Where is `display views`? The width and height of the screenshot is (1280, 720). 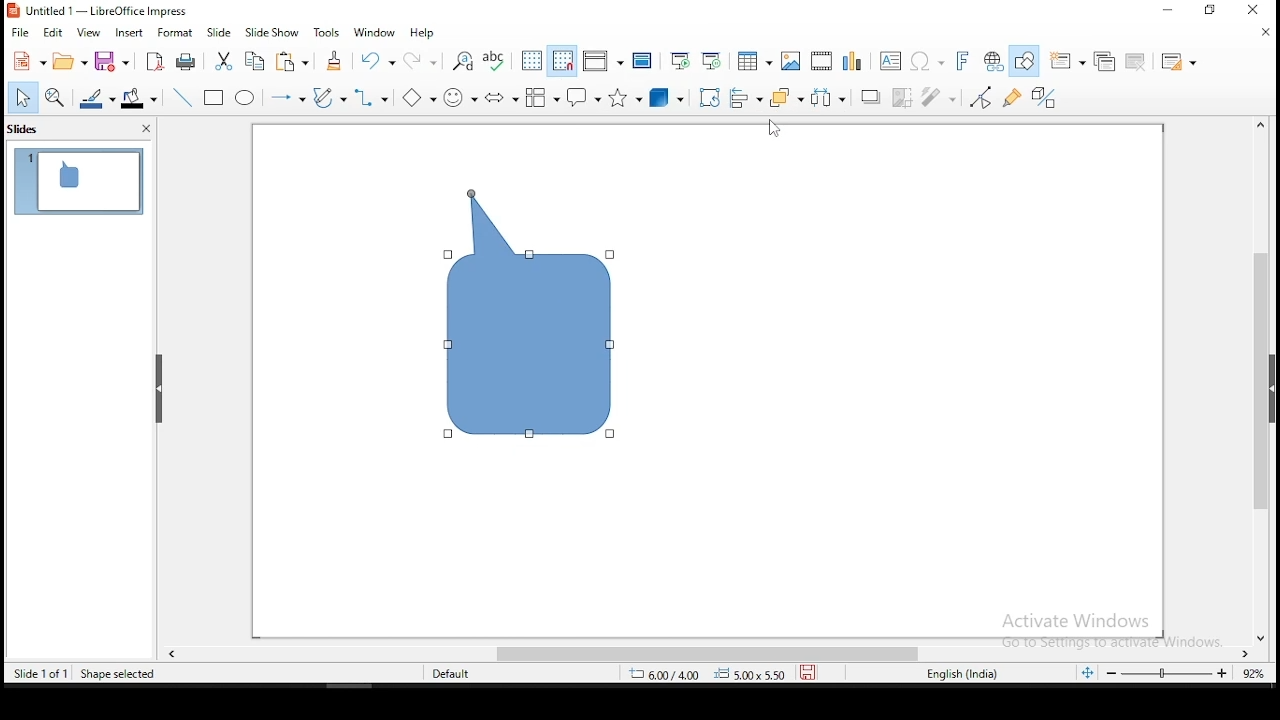
display views is located at coordinates (603, 59).